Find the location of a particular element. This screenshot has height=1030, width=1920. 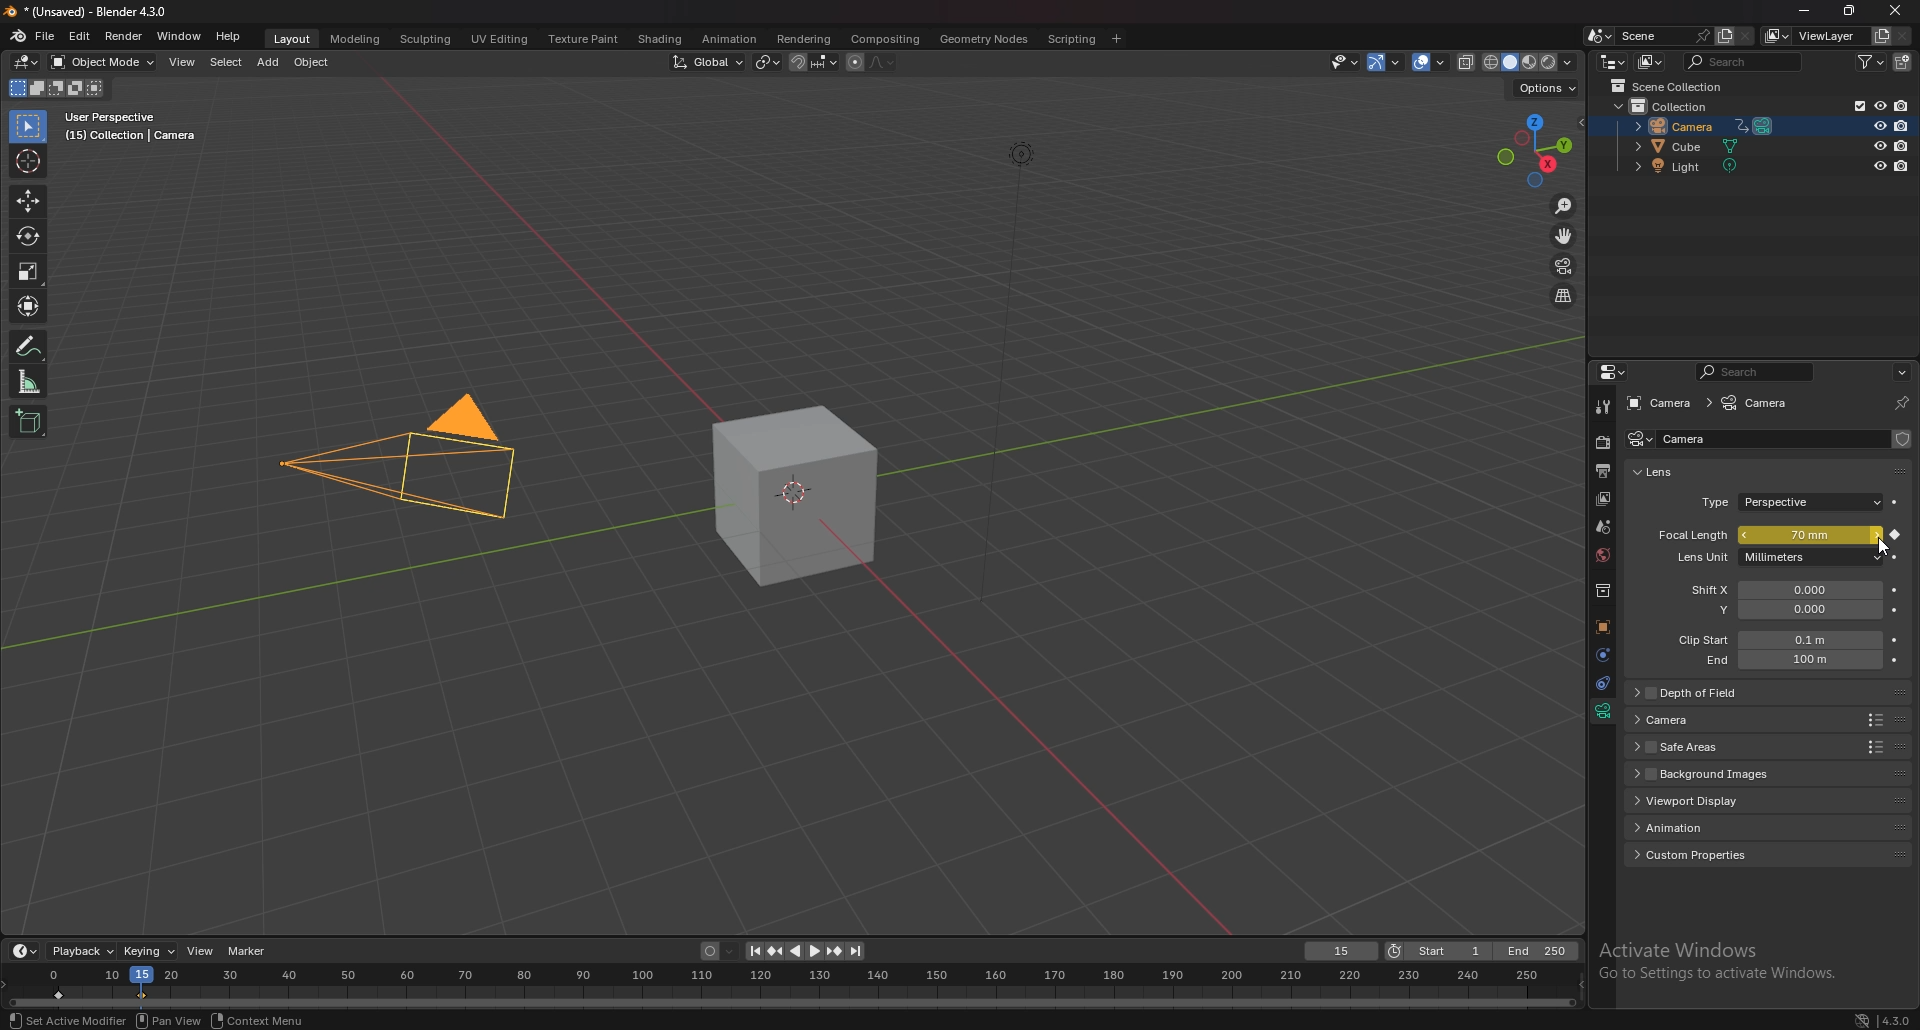

constraints is located at coordinates (1603, 682).